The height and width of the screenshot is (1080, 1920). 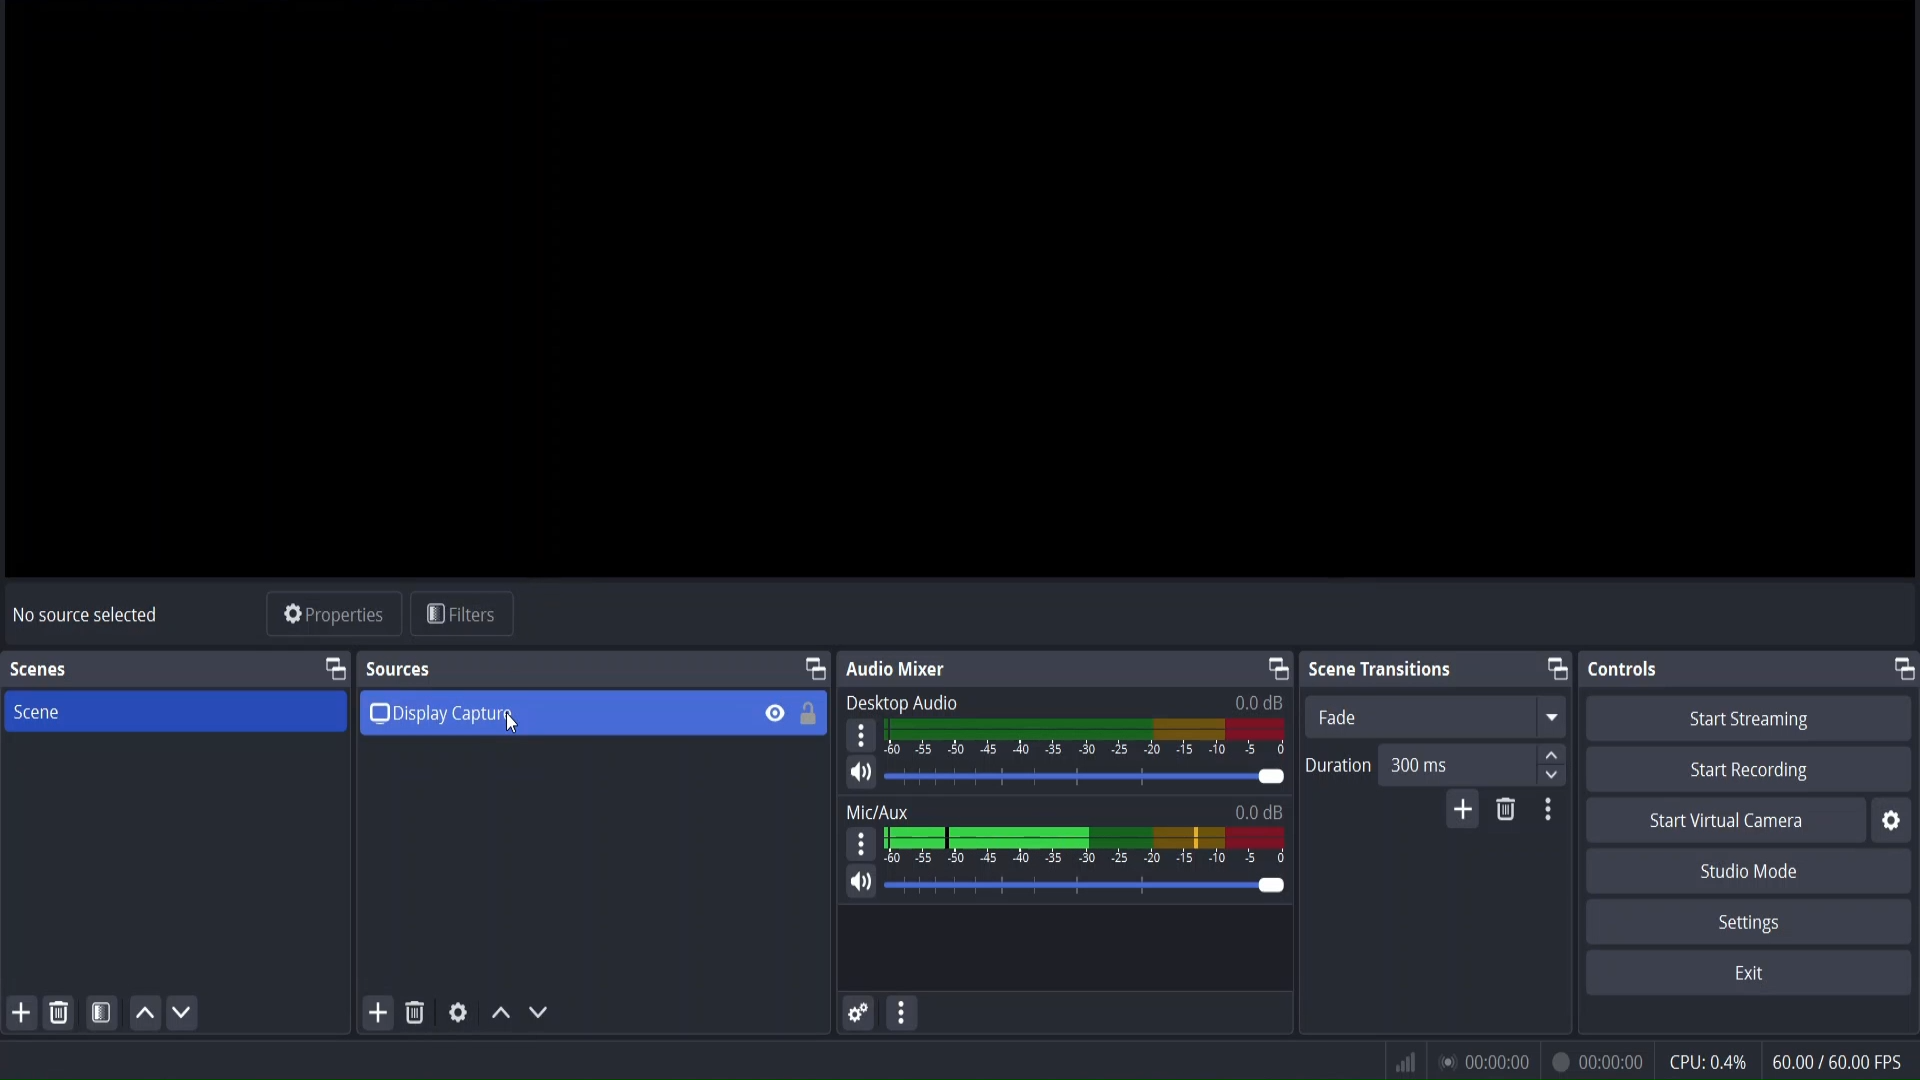 What do you see at coordinates (415, 1011) in the screenshot?
I see `remove selected source` at bounding box center [415, 1011].